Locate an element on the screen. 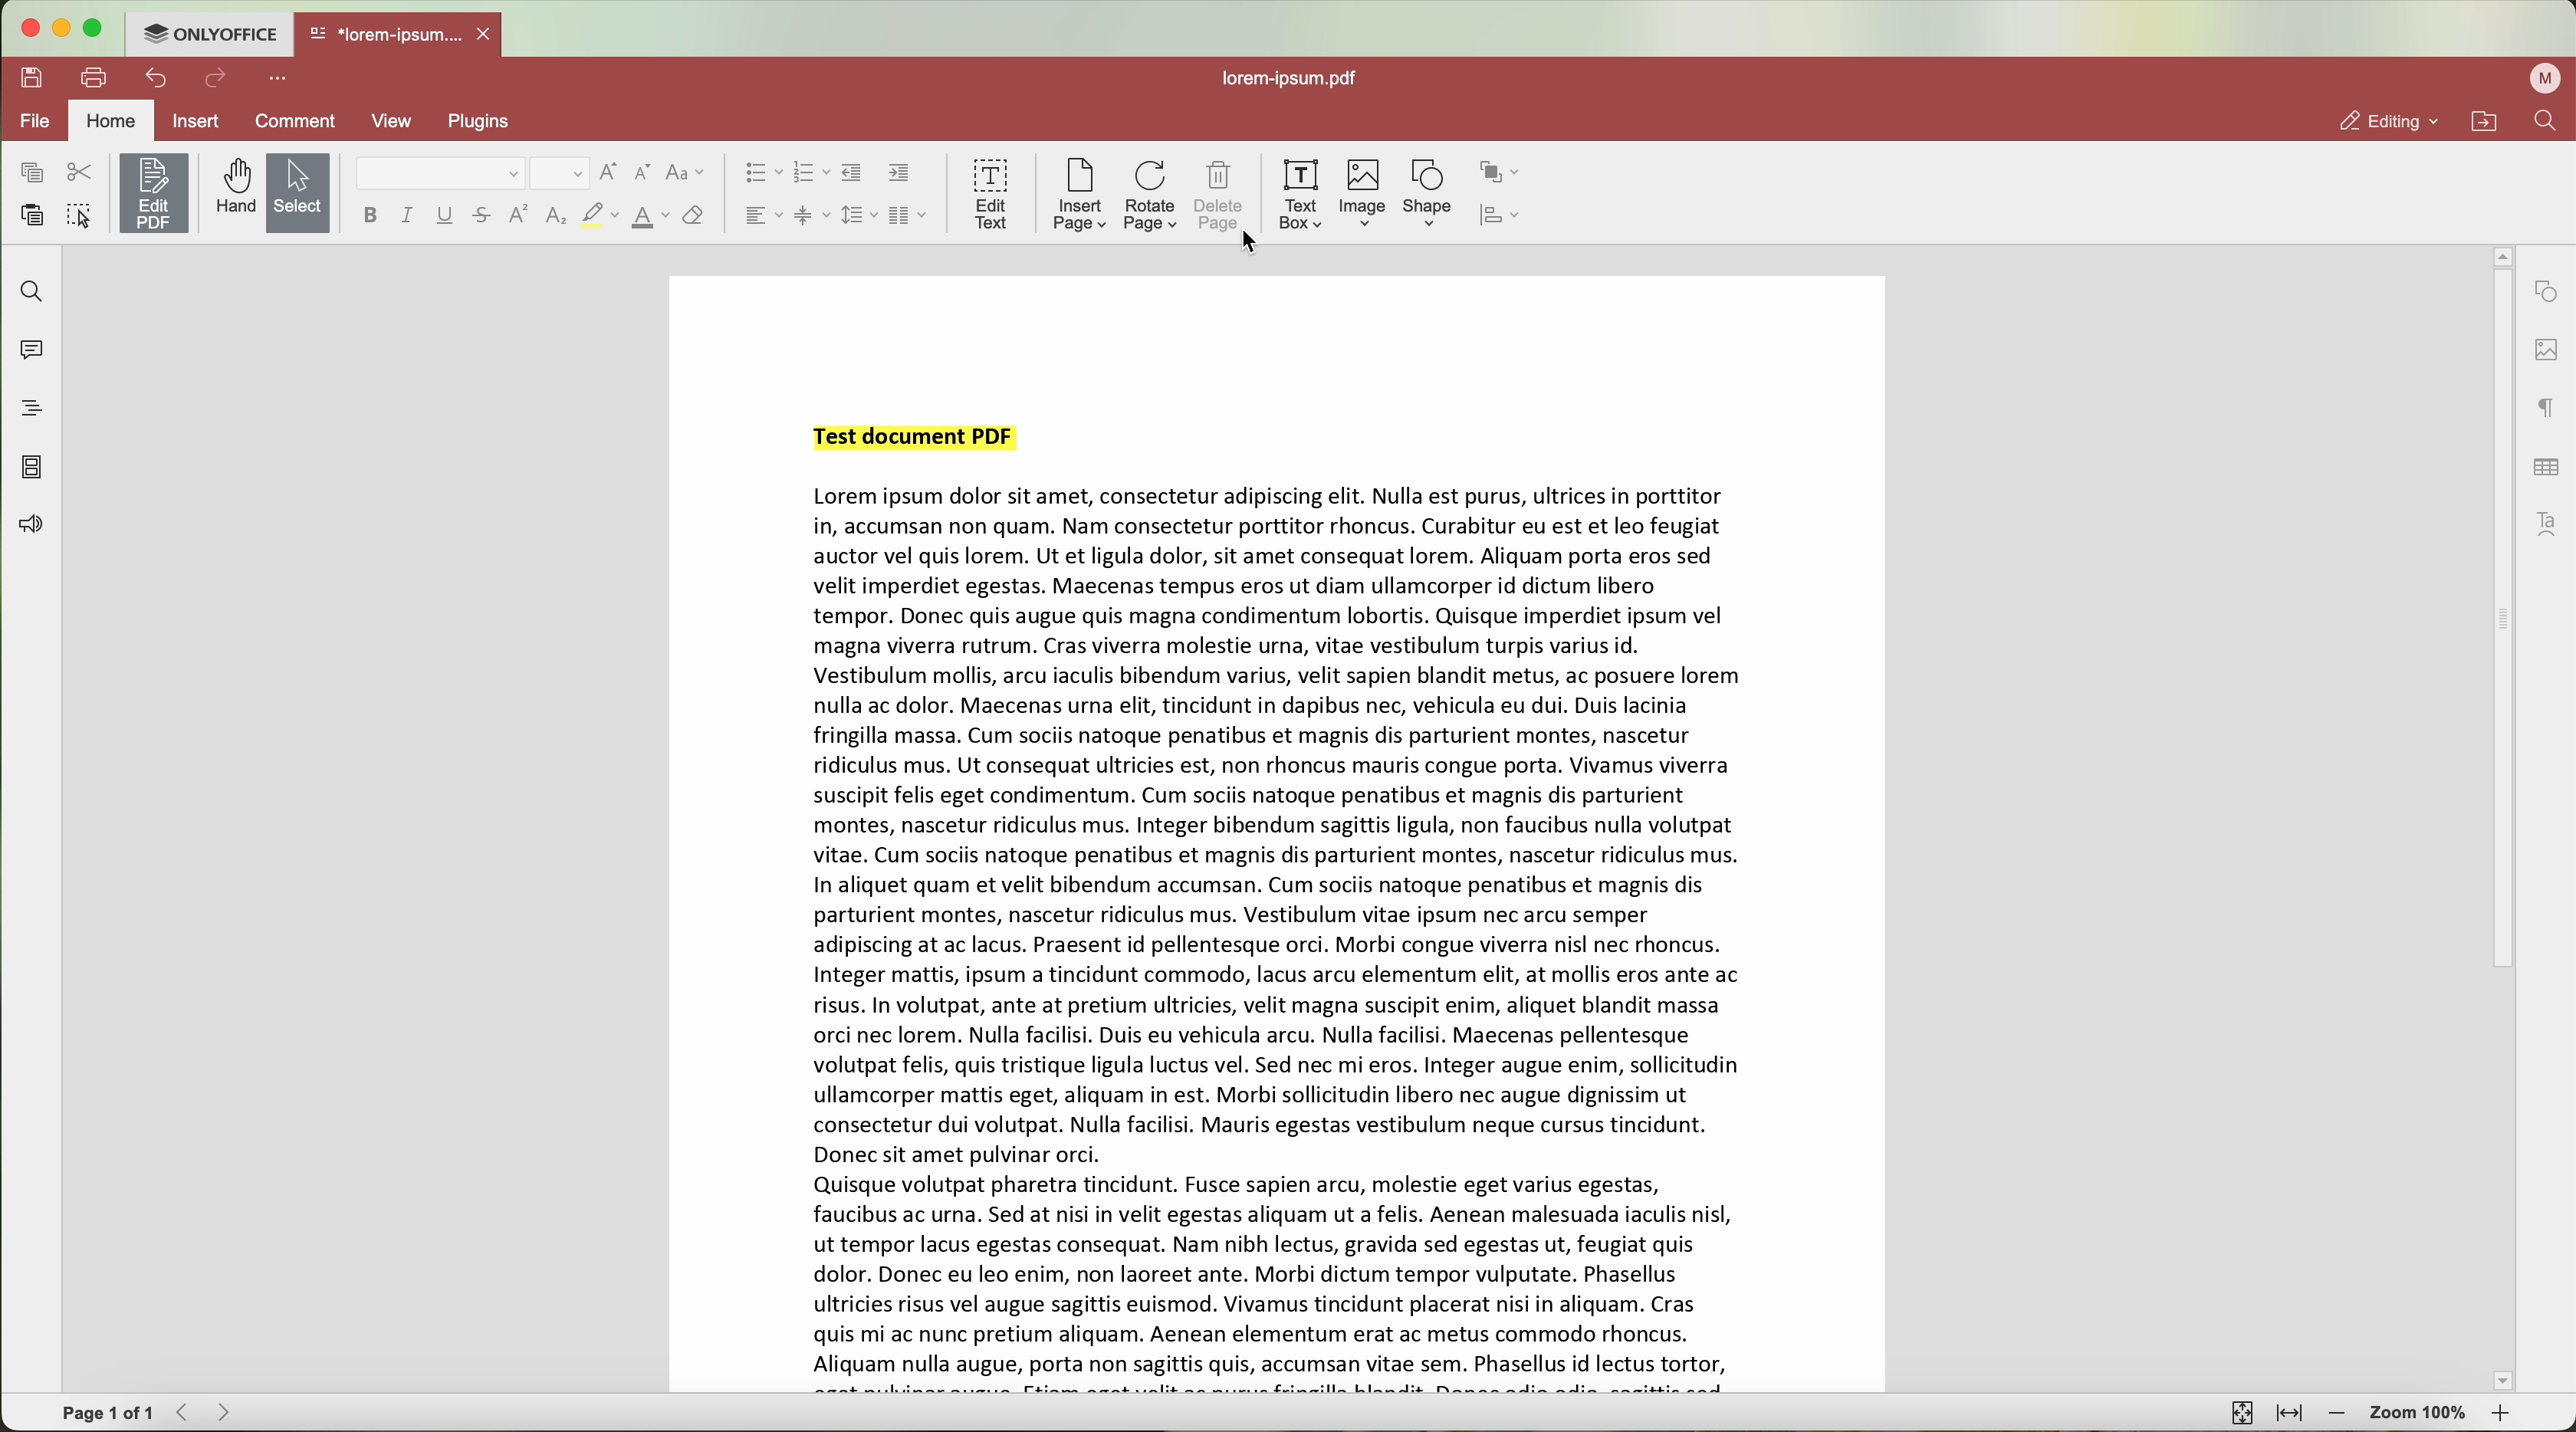 This screenshot has width=2576, height=1432. cursor is located at coordinates (1256, 243).